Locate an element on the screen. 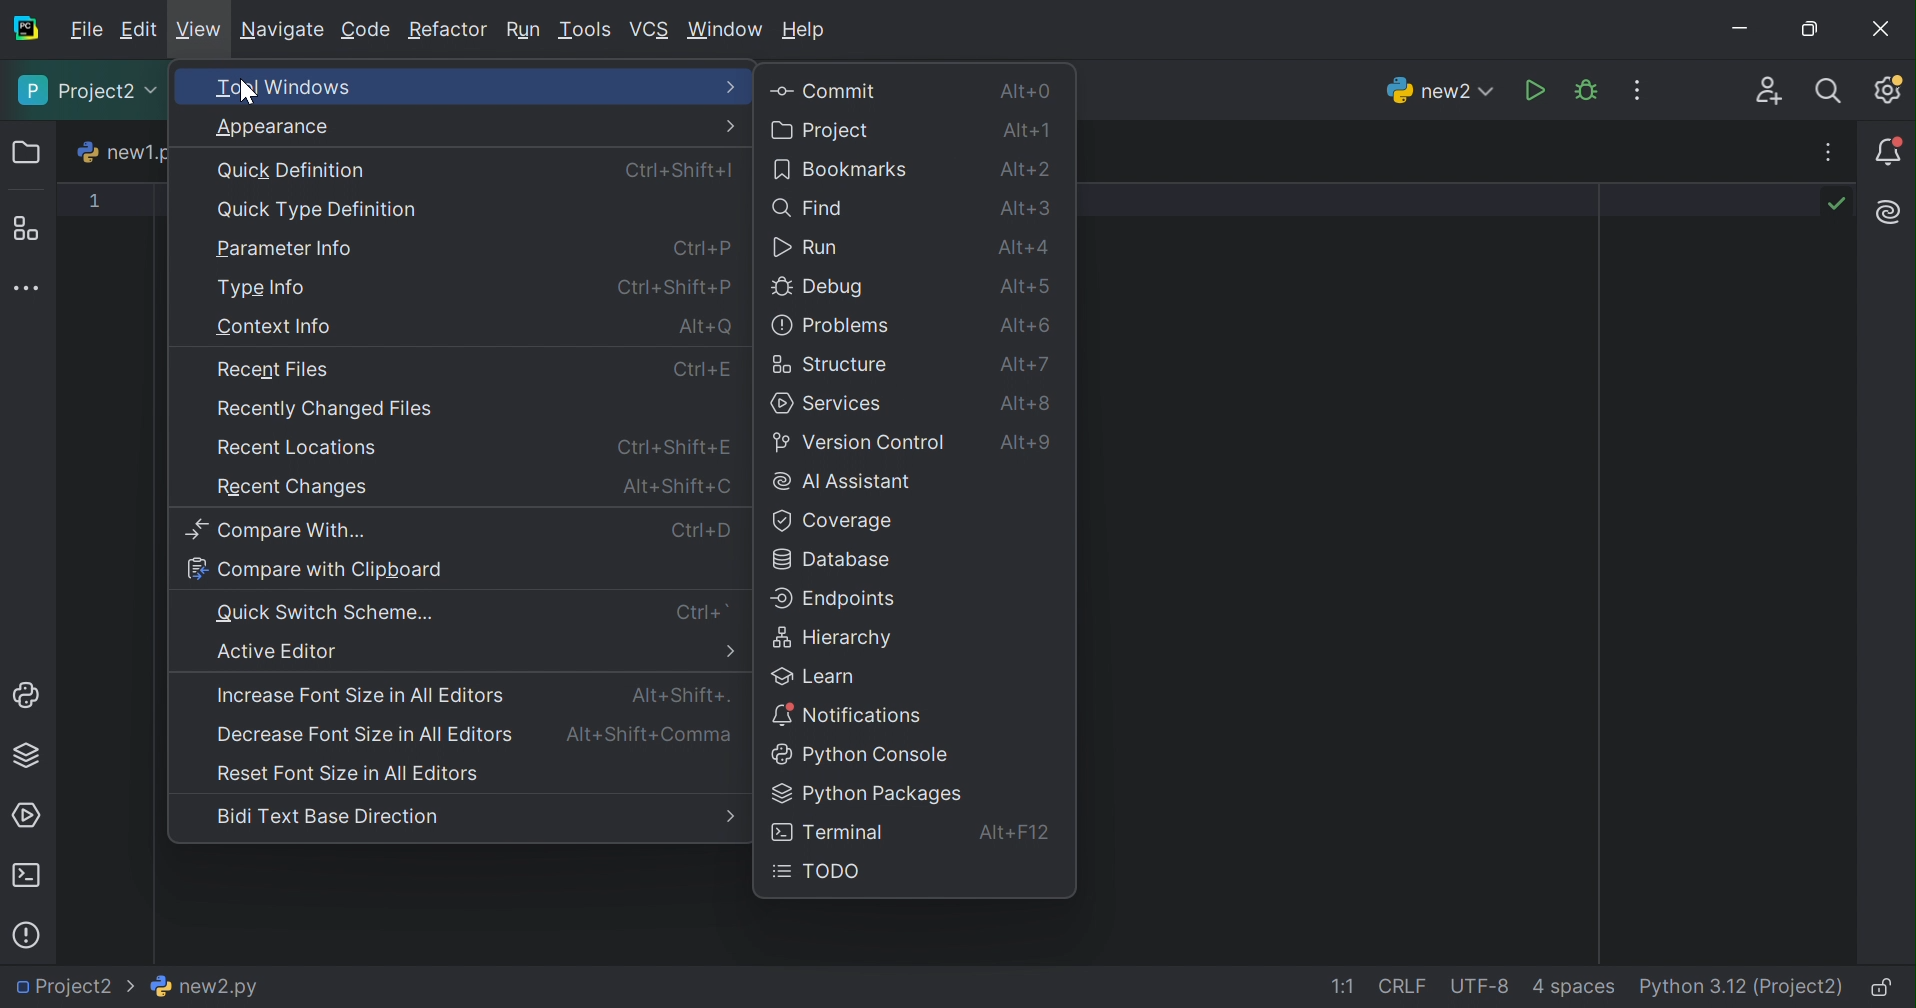 Image resolution: width=1916 pixels, height=1008 pixels. Type info is located at coordinates (261, 287).